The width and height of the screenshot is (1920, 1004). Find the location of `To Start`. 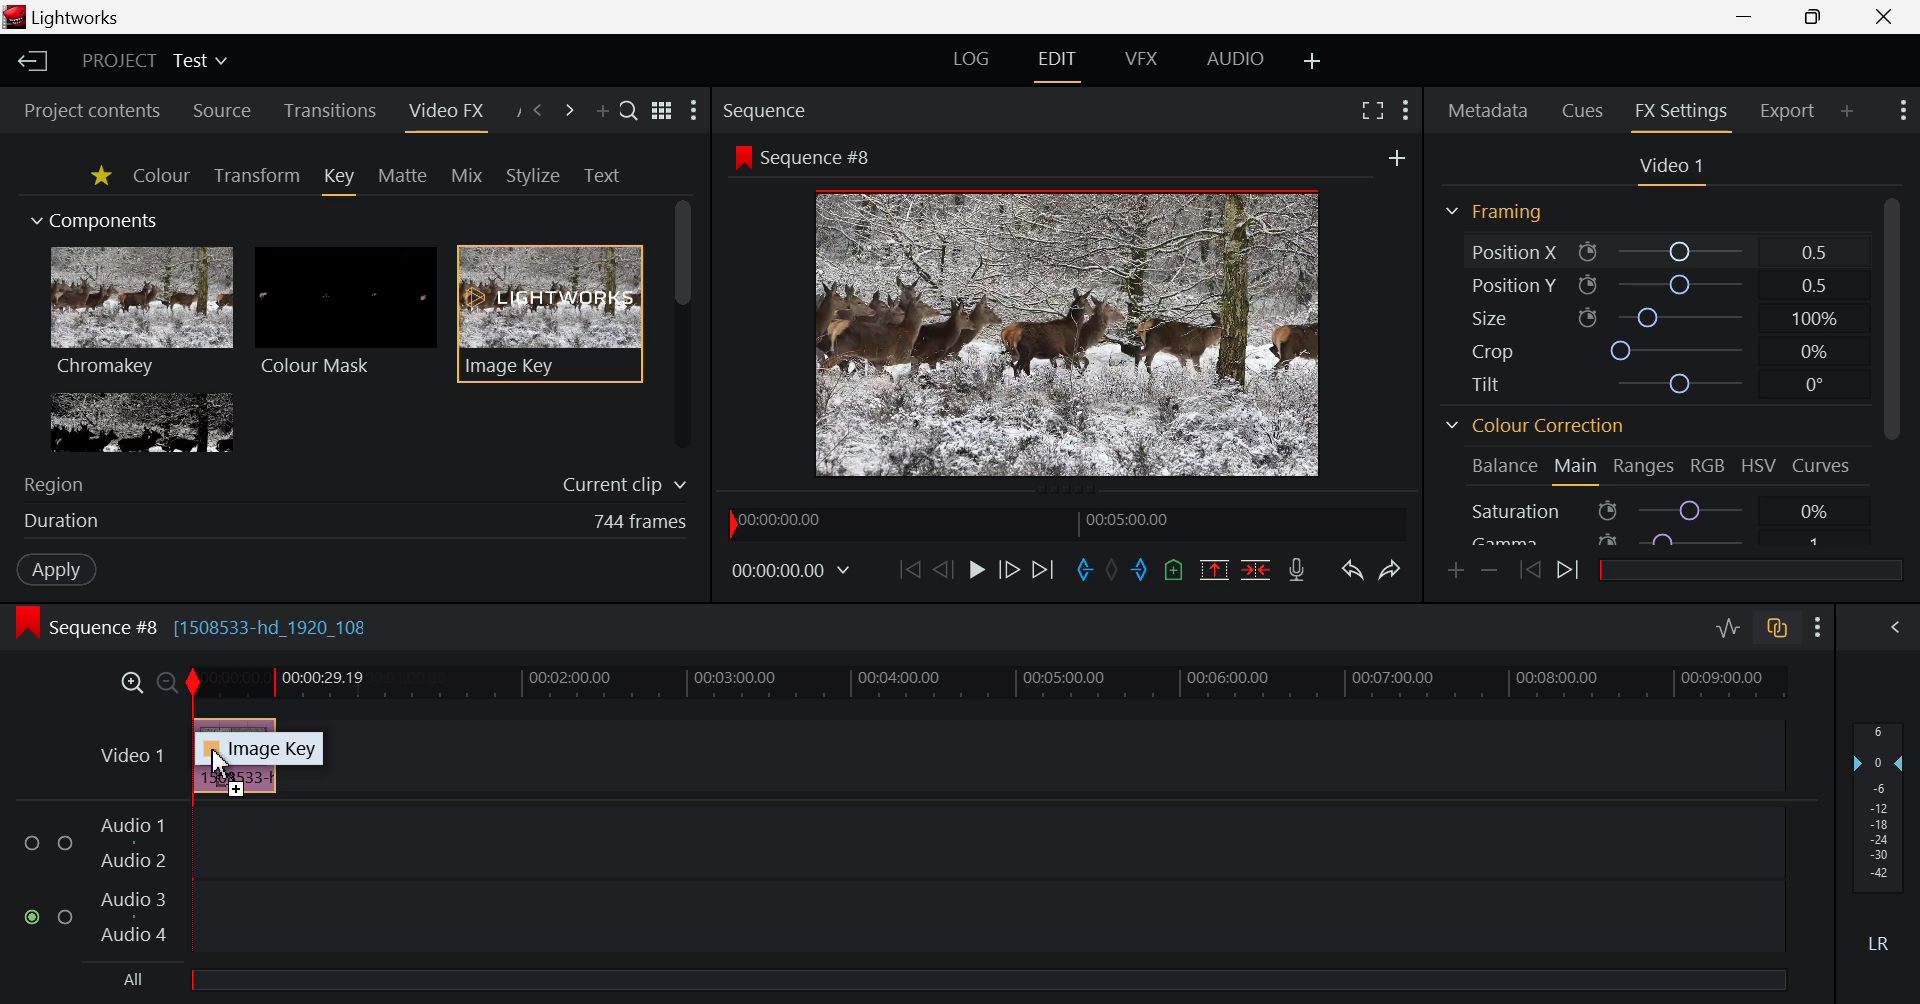

To Start is located at coordinates (907, 565).